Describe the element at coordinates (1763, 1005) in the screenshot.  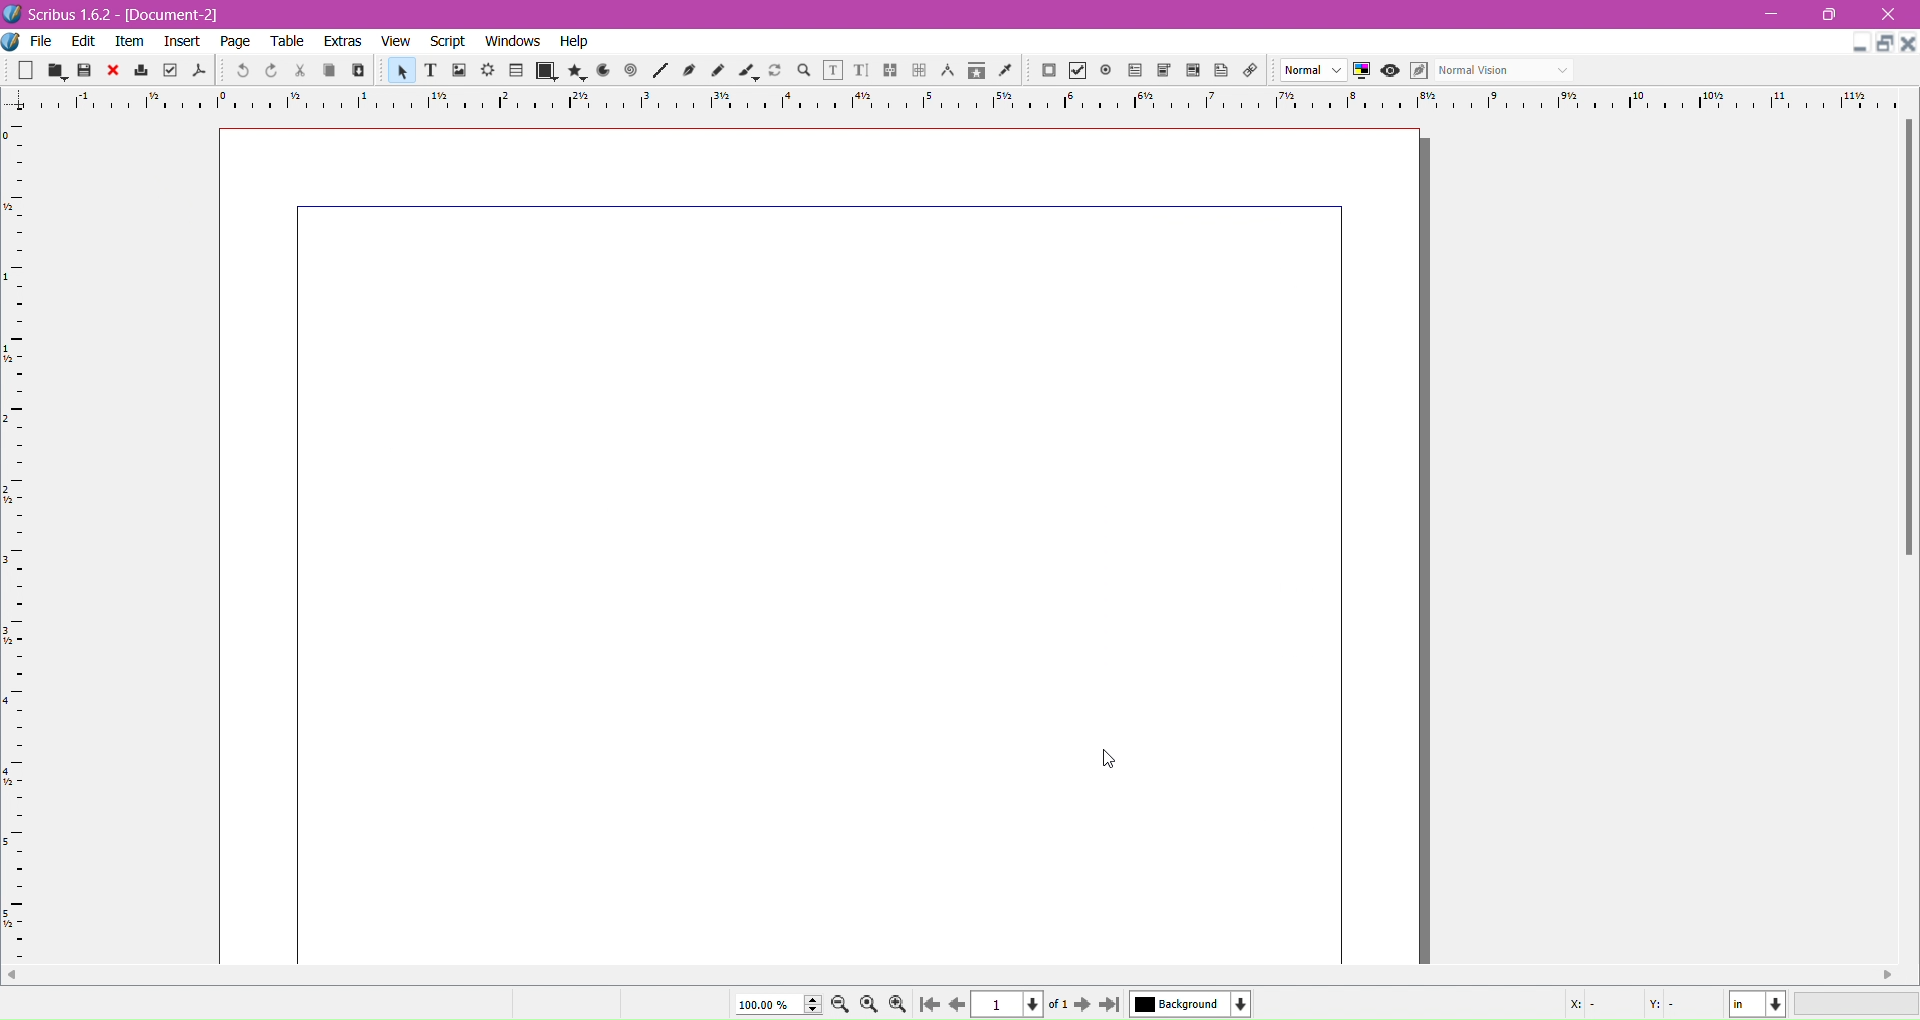
I see `in` at that location.